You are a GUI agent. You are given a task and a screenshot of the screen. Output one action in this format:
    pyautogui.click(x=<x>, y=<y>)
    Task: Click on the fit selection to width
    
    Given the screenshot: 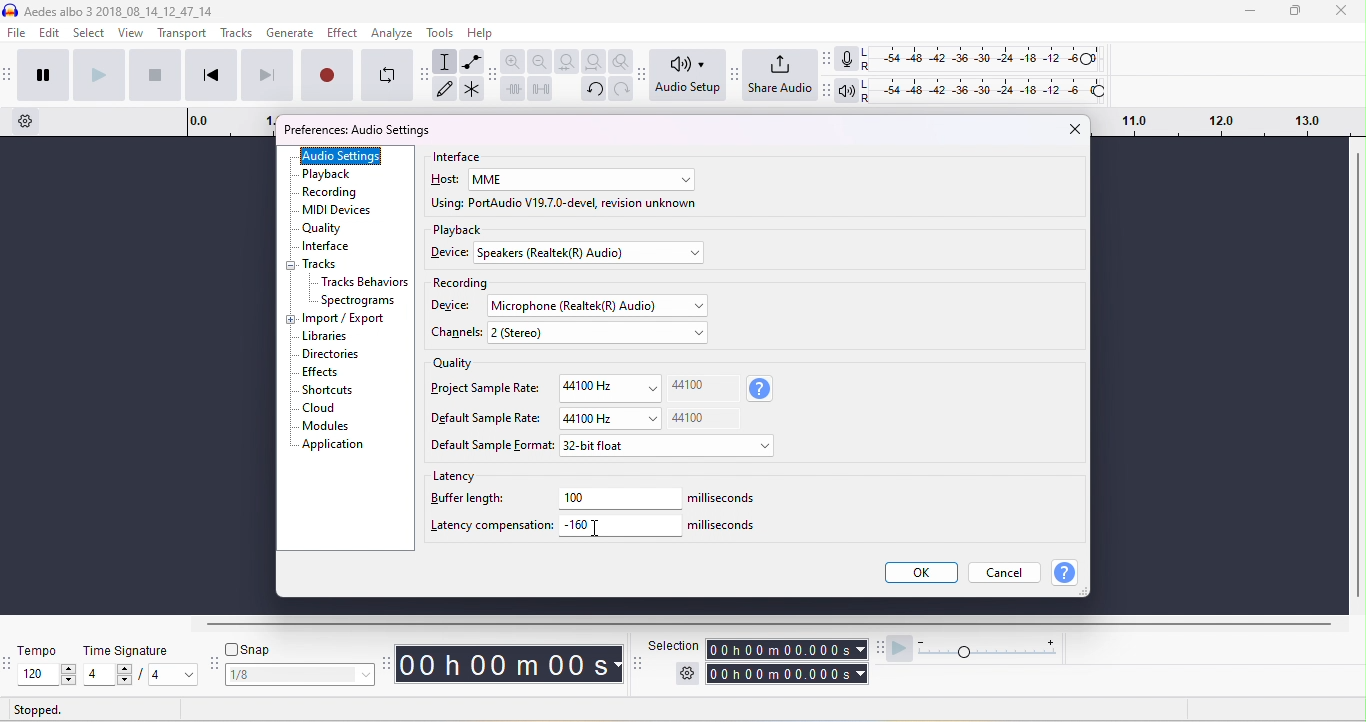 What is the action you would take?
    pyautogui.click(x=569, y=62)
    